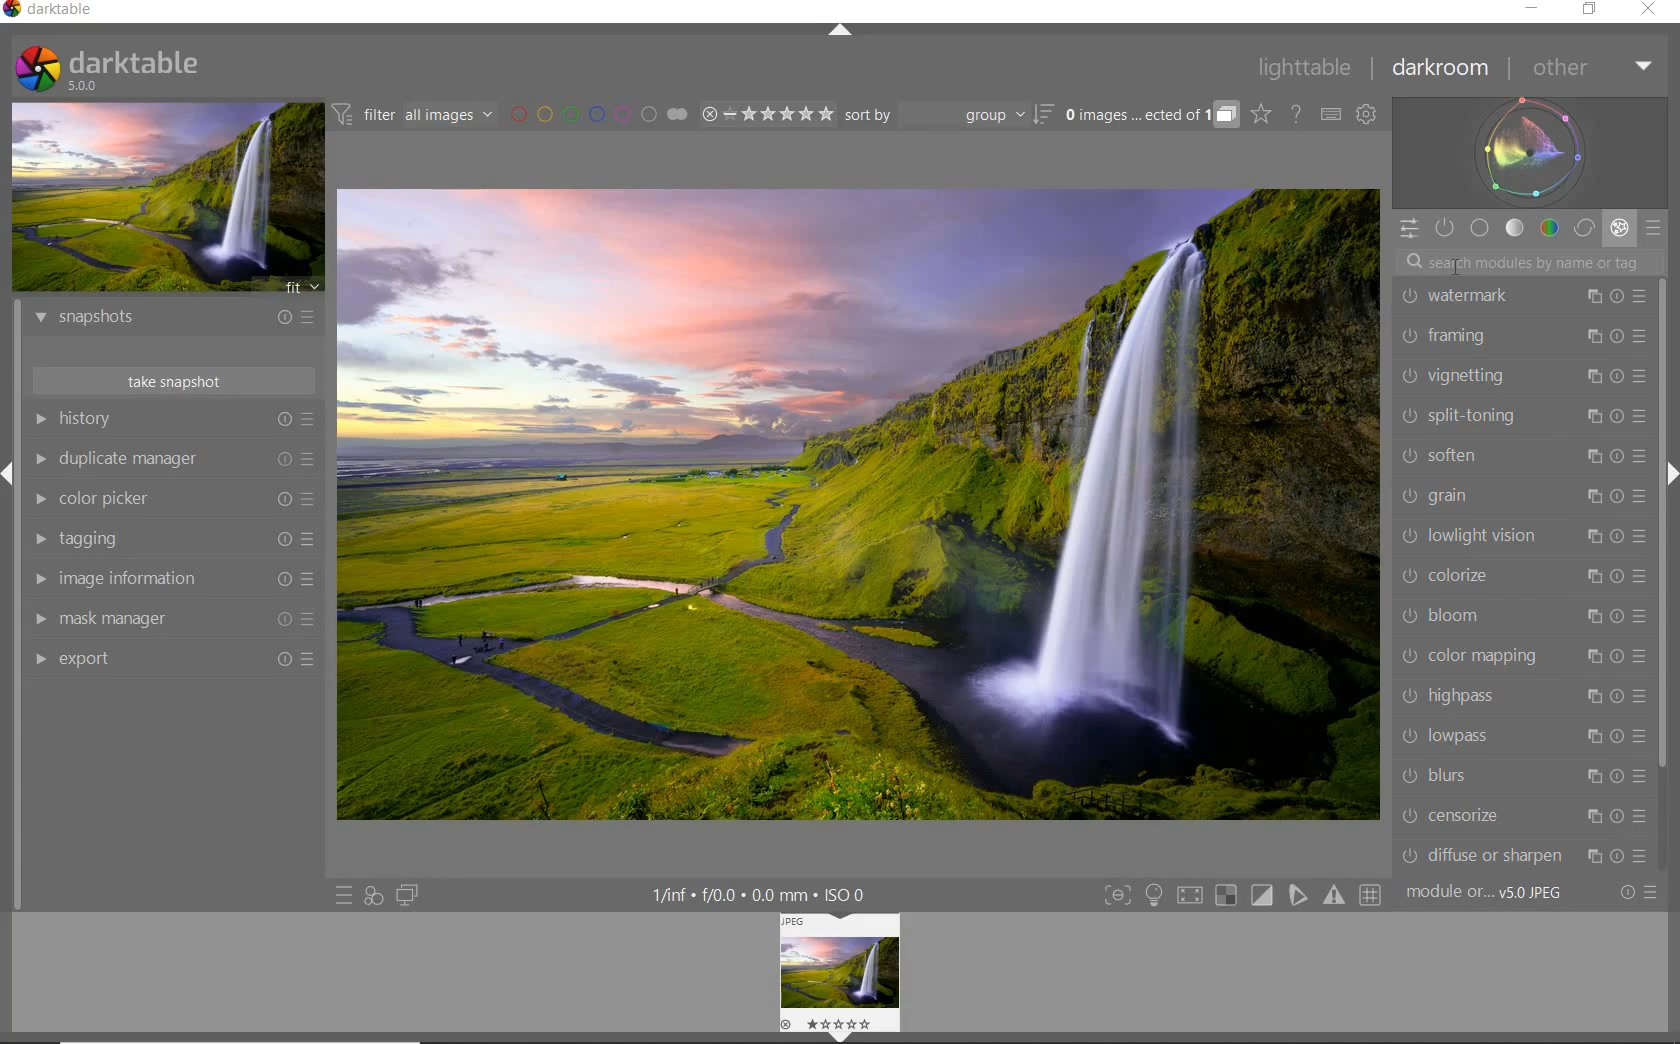 The height and width of the screenshot is (1044, 1680). I want to click on RANGE RATING OF SELECTED IMAGES, so click(767, 113).